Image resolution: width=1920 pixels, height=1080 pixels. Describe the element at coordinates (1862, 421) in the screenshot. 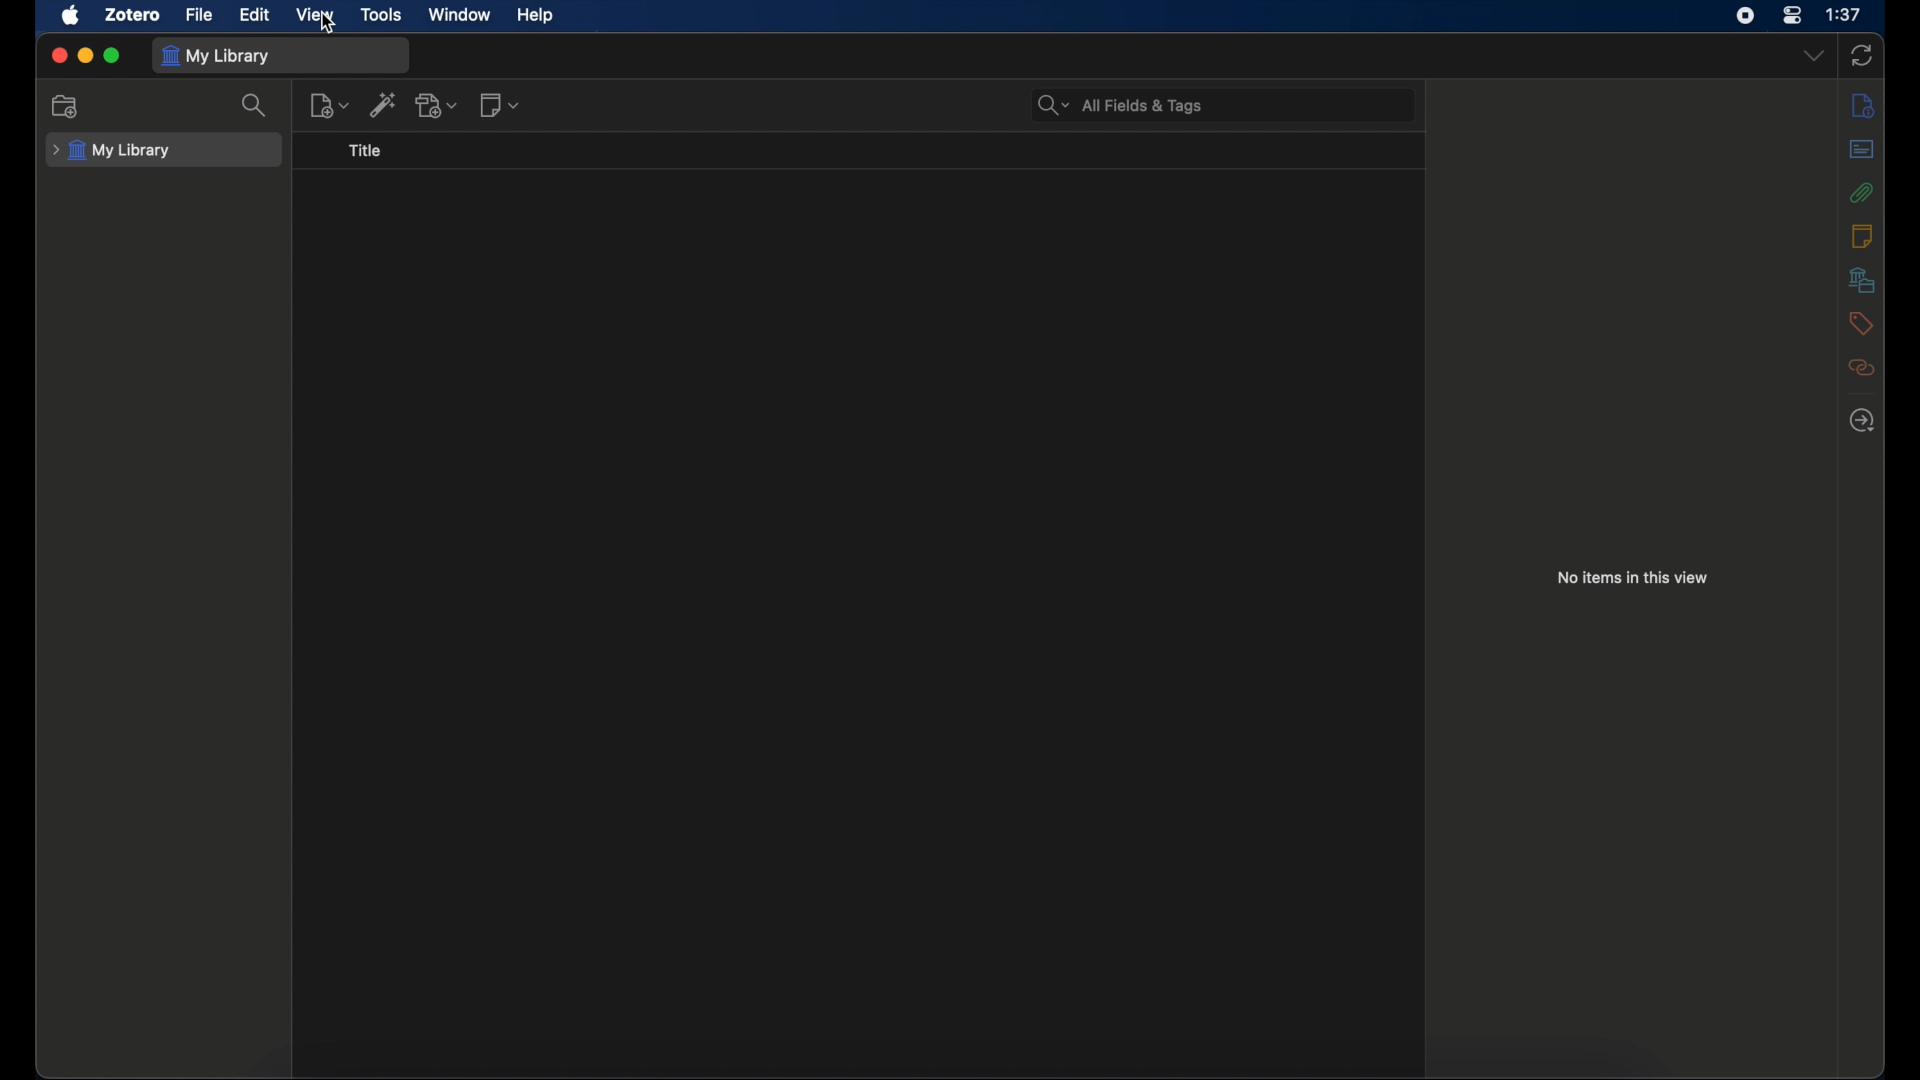

I see `locate` at that location.